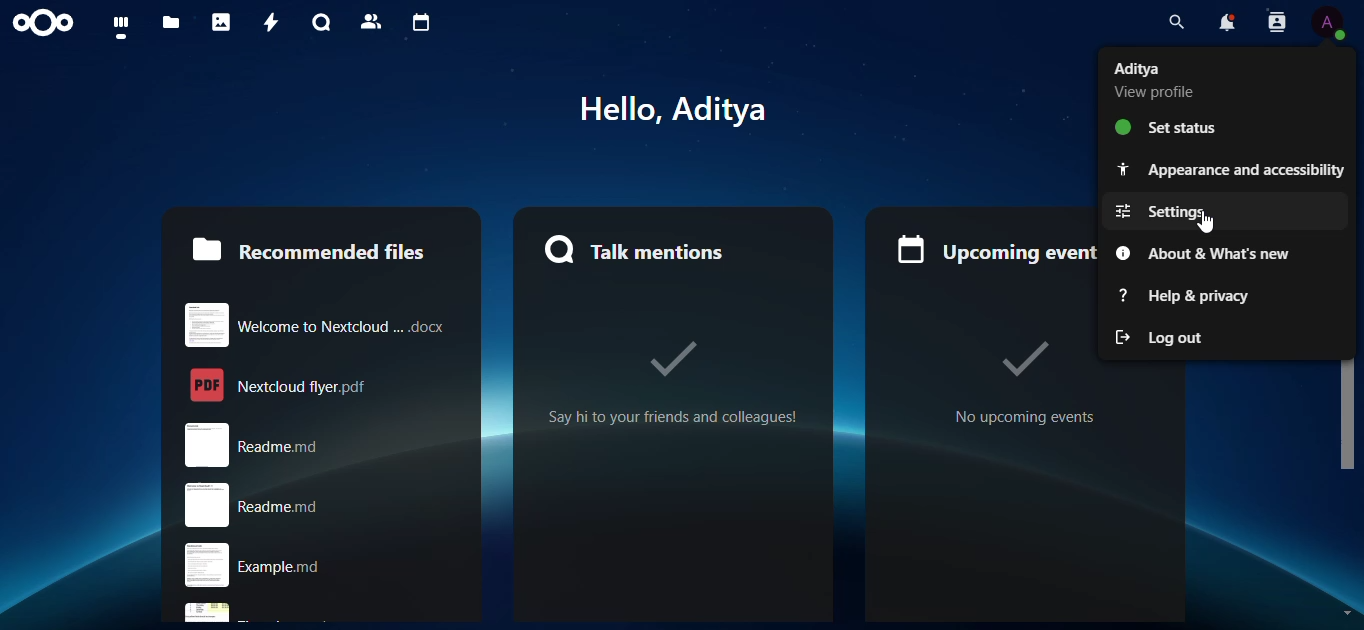  Describe the element at coordinates (1184, 212) in the screenshot. I see `settings` at that location.